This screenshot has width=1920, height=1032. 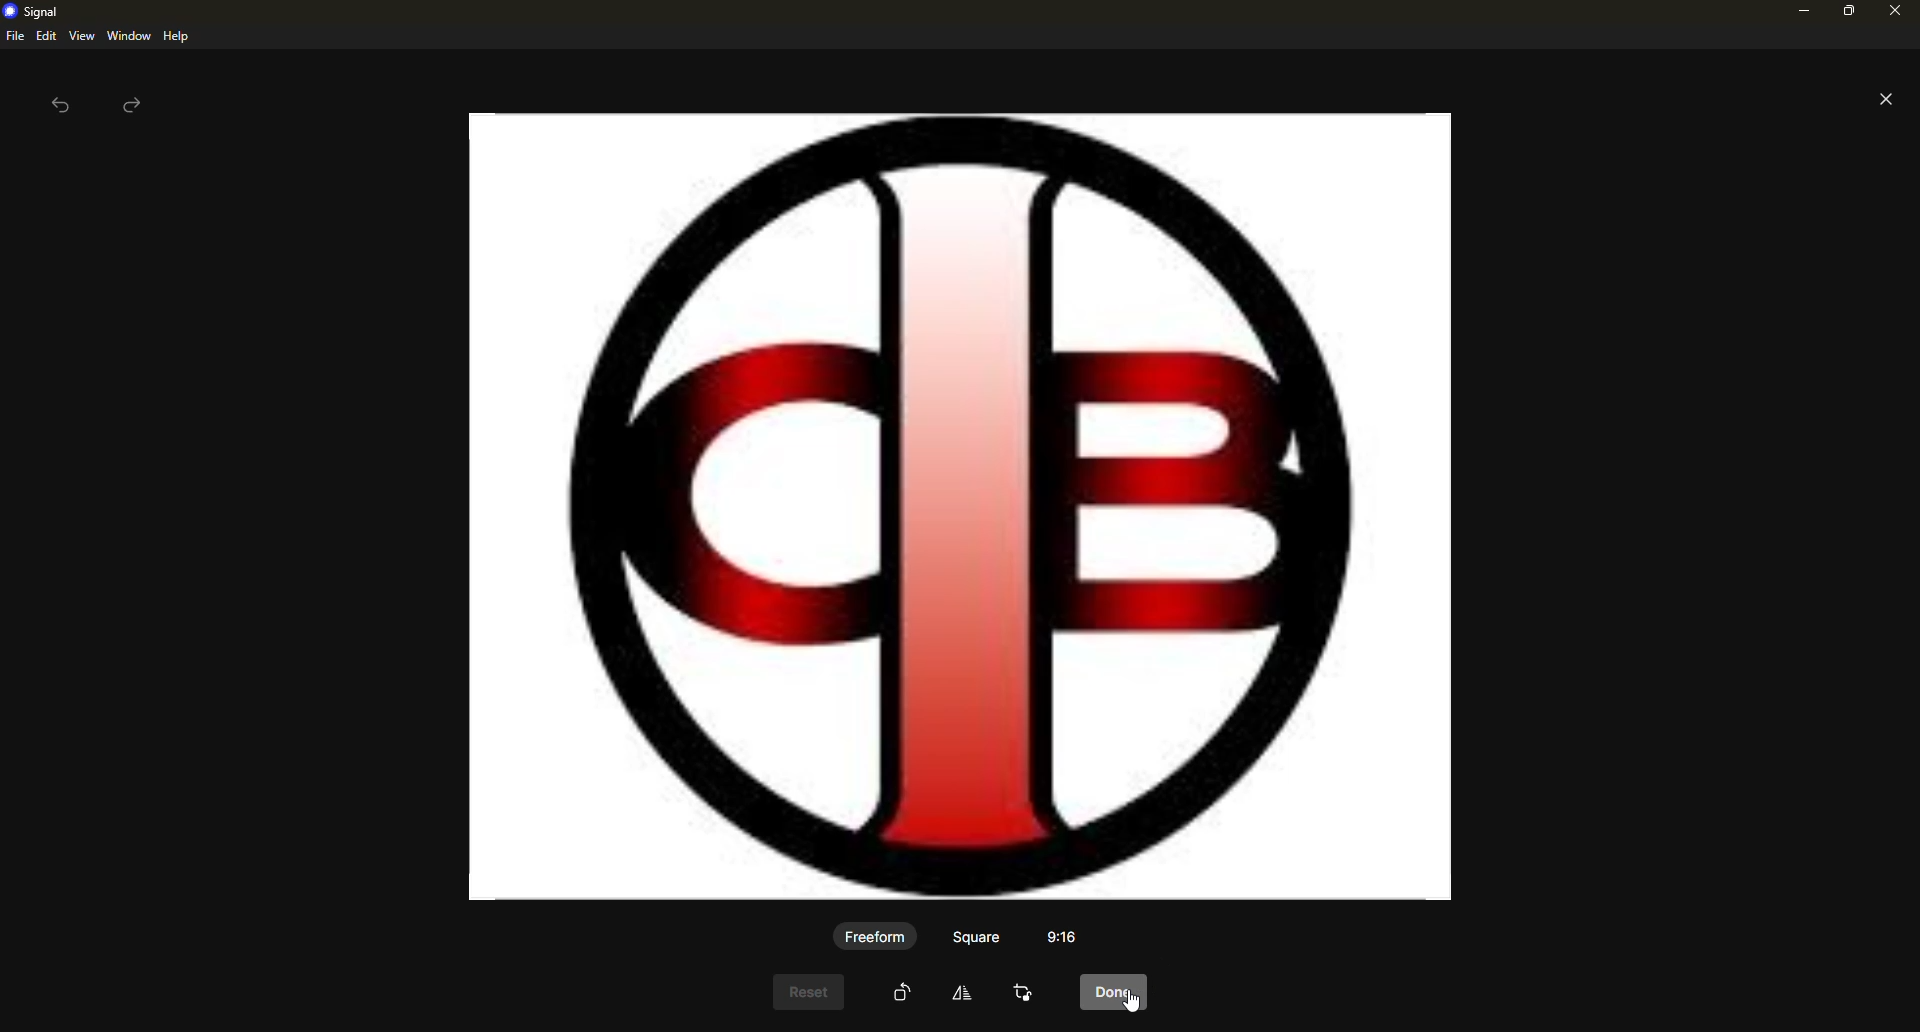 What do you see at coordinates (1026, 994) in the screenshot?
I see `crop` at bounding box center [1026, 994].